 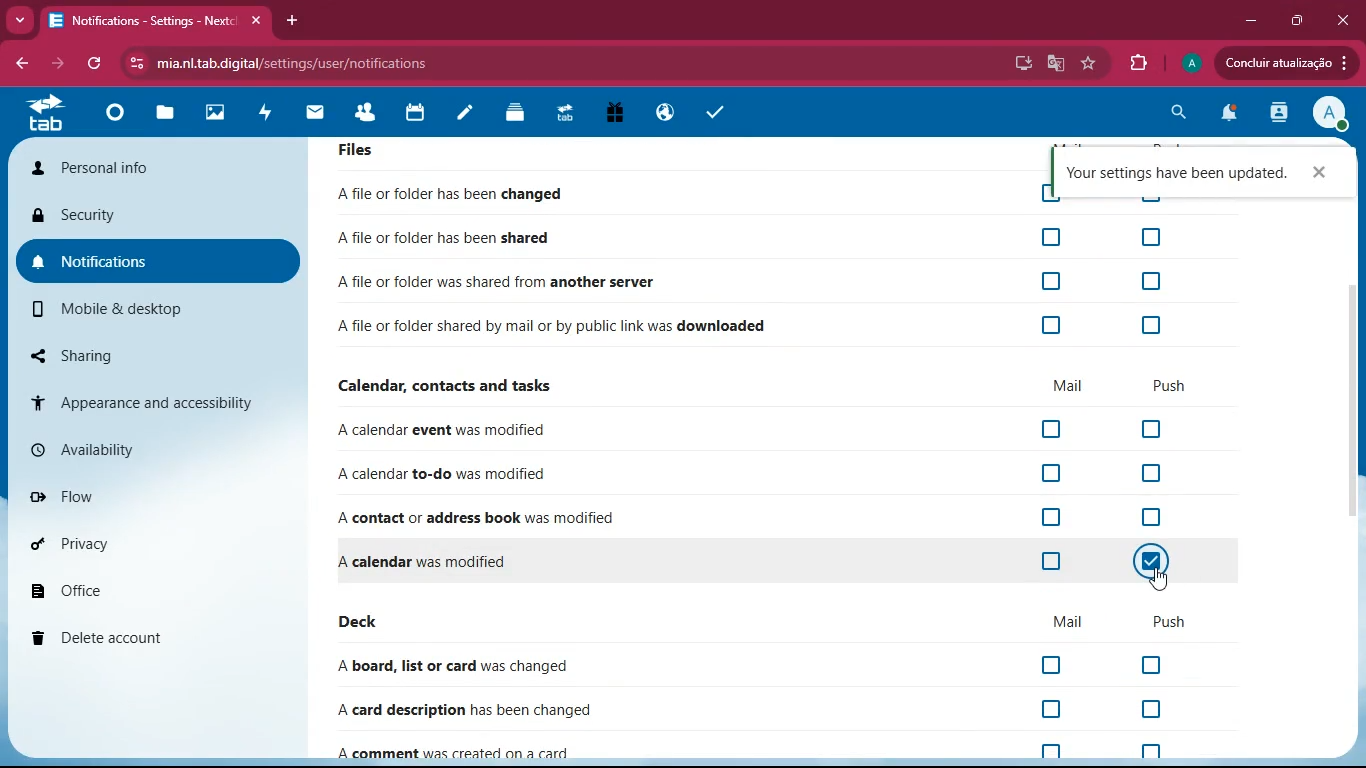 I want to click on desktop, so click(x=1020, y=65).